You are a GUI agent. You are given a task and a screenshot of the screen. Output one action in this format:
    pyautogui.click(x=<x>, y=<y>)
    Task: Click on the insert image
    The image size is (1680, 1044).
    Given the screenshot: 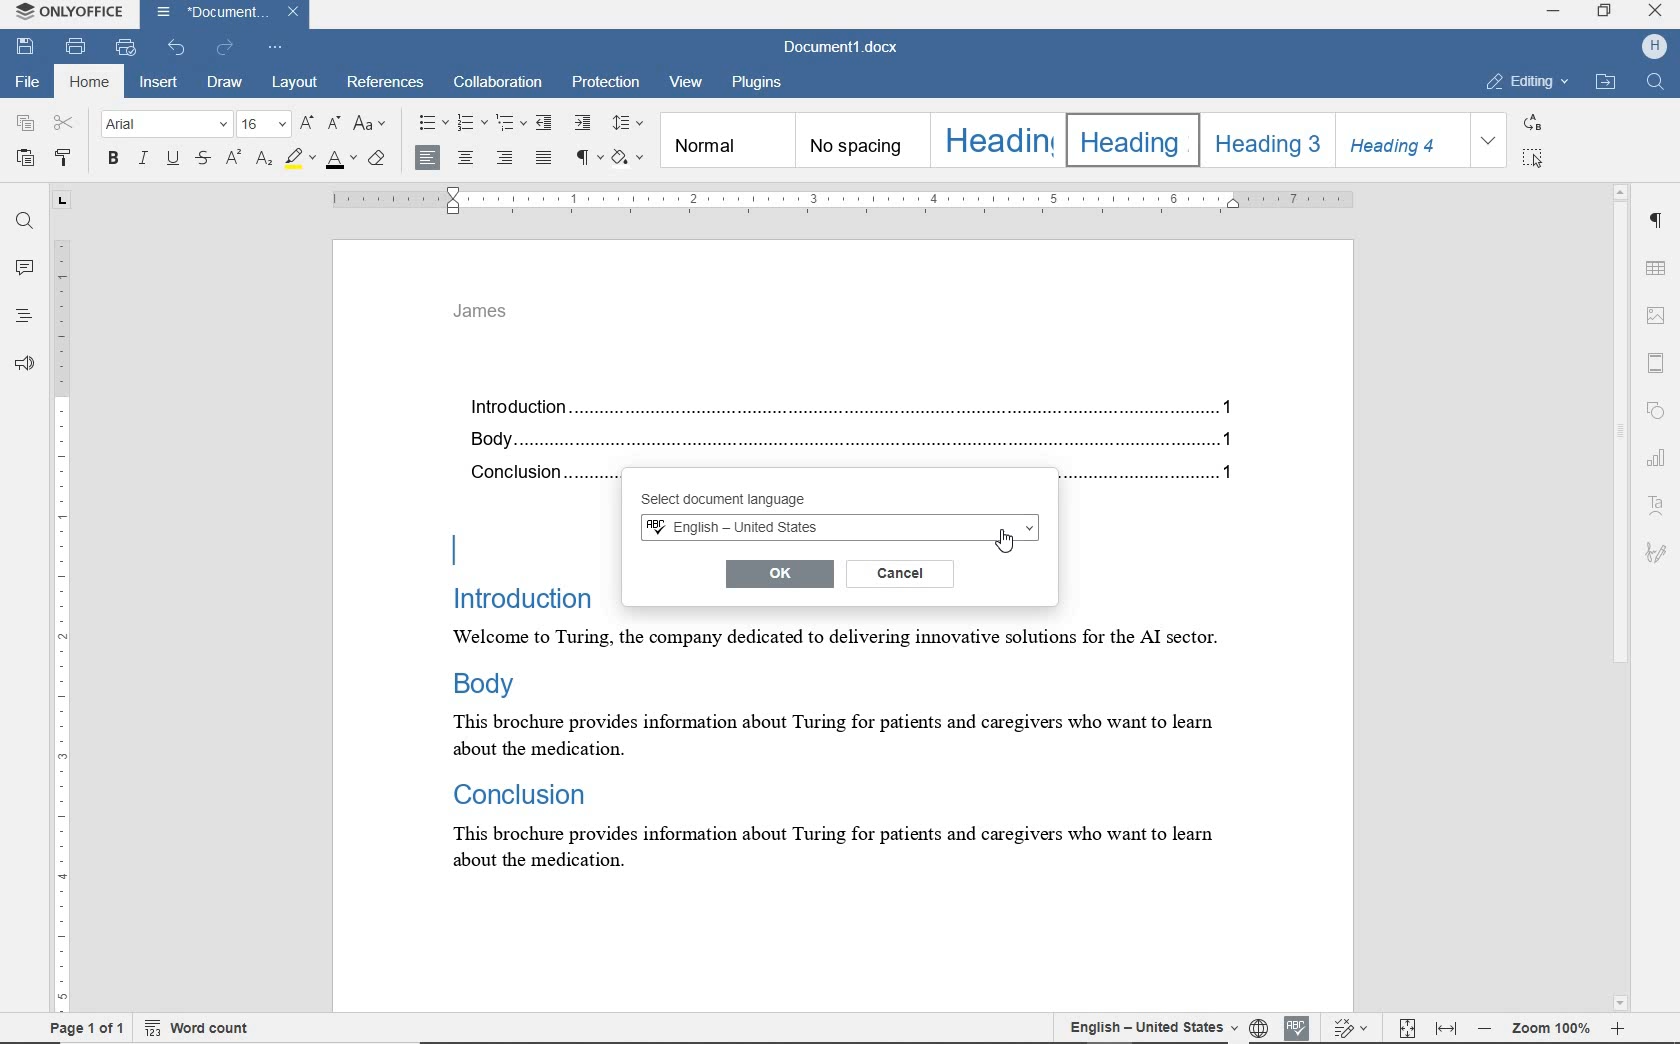 What is the action you would take?
    pyautogui.click(x=1657, y=316)
    